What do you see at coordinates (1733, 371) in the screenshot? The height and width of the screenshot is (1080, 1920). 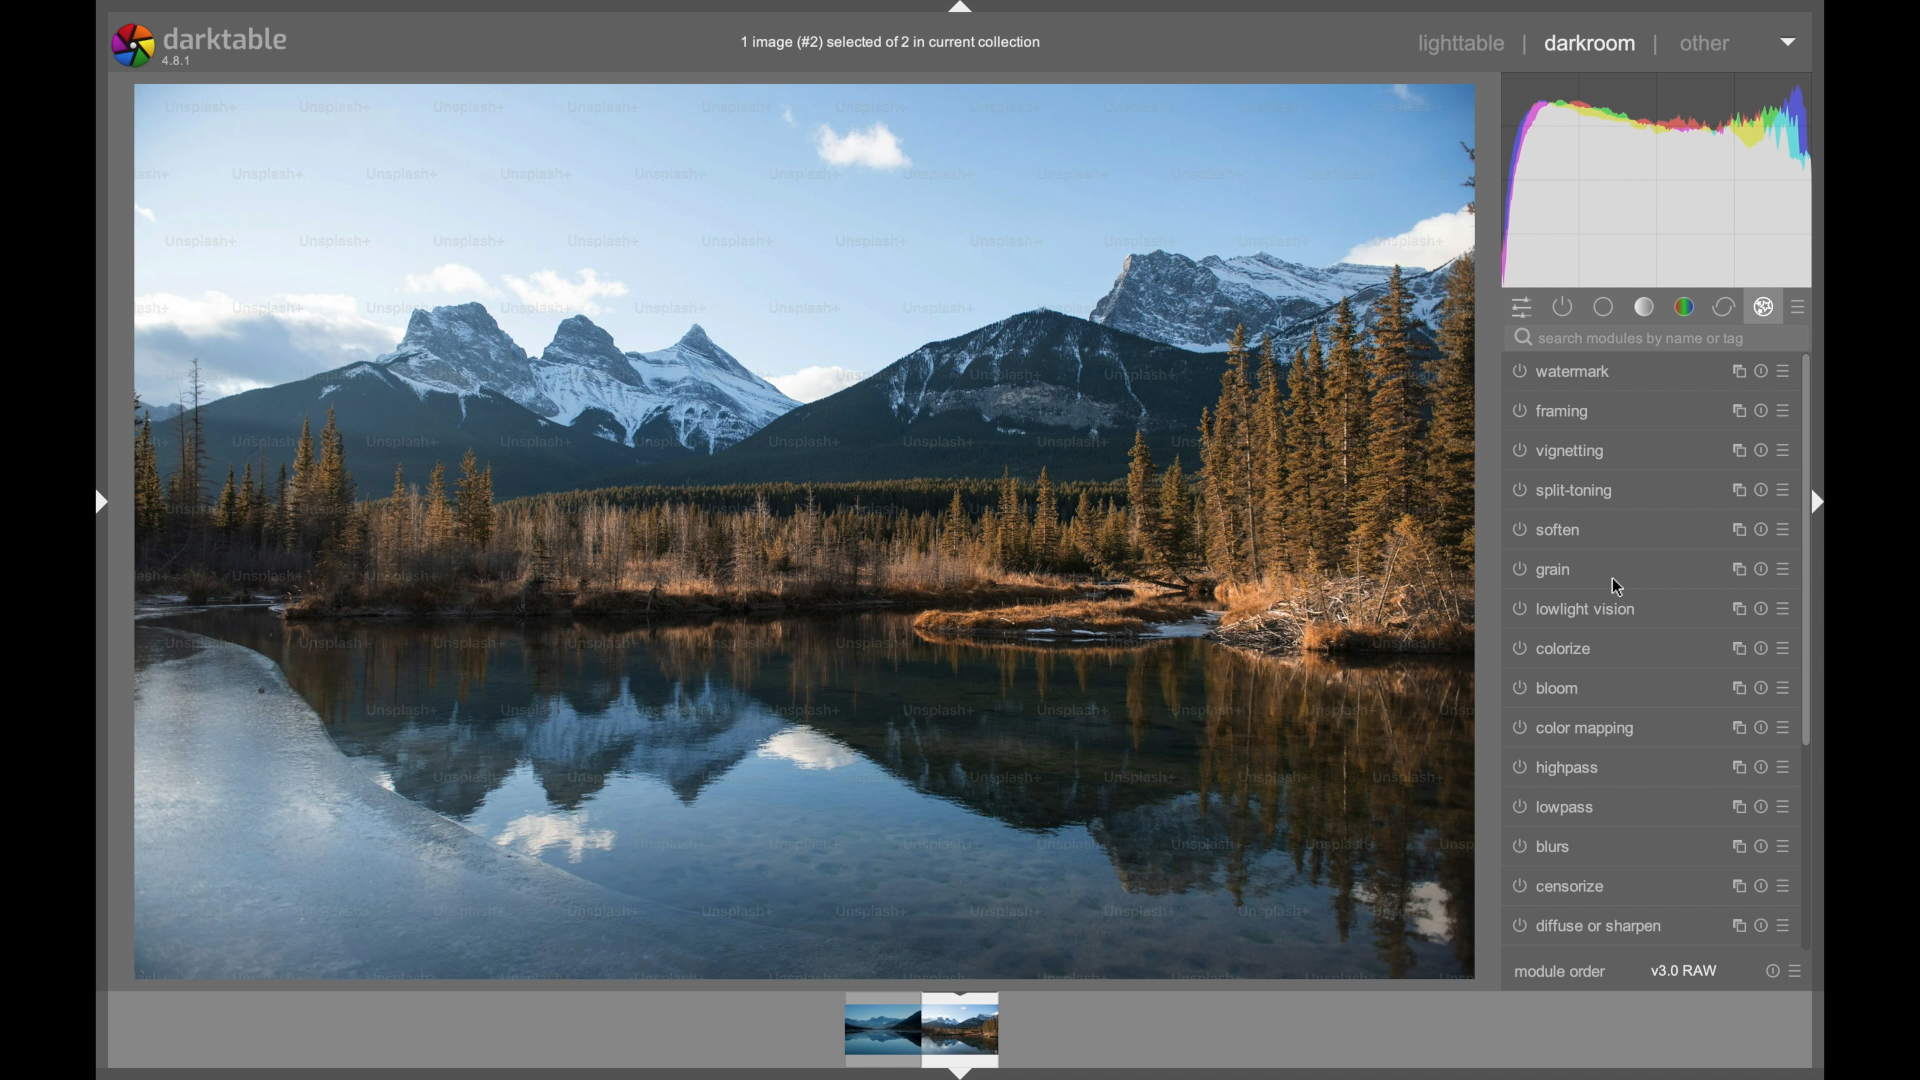 I see `instance` at bounding box center [1733, 371].